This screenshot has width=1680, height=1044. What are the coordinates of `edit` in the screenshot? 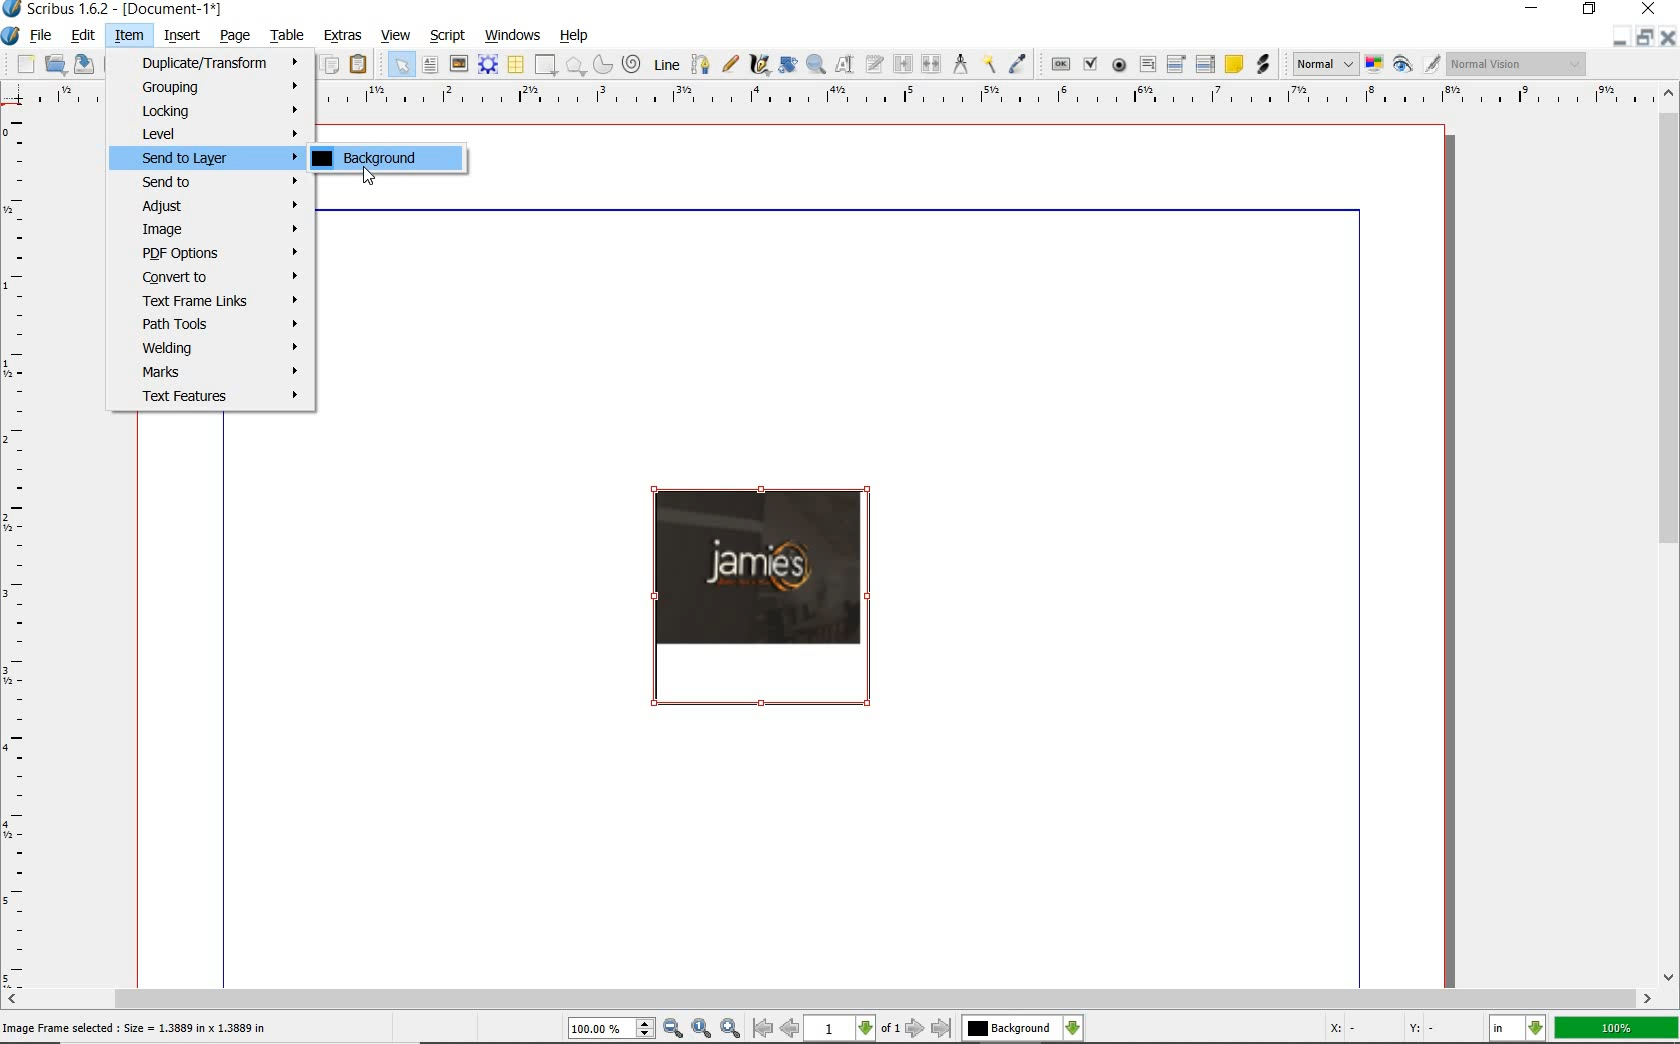 It's located at (84, 36).